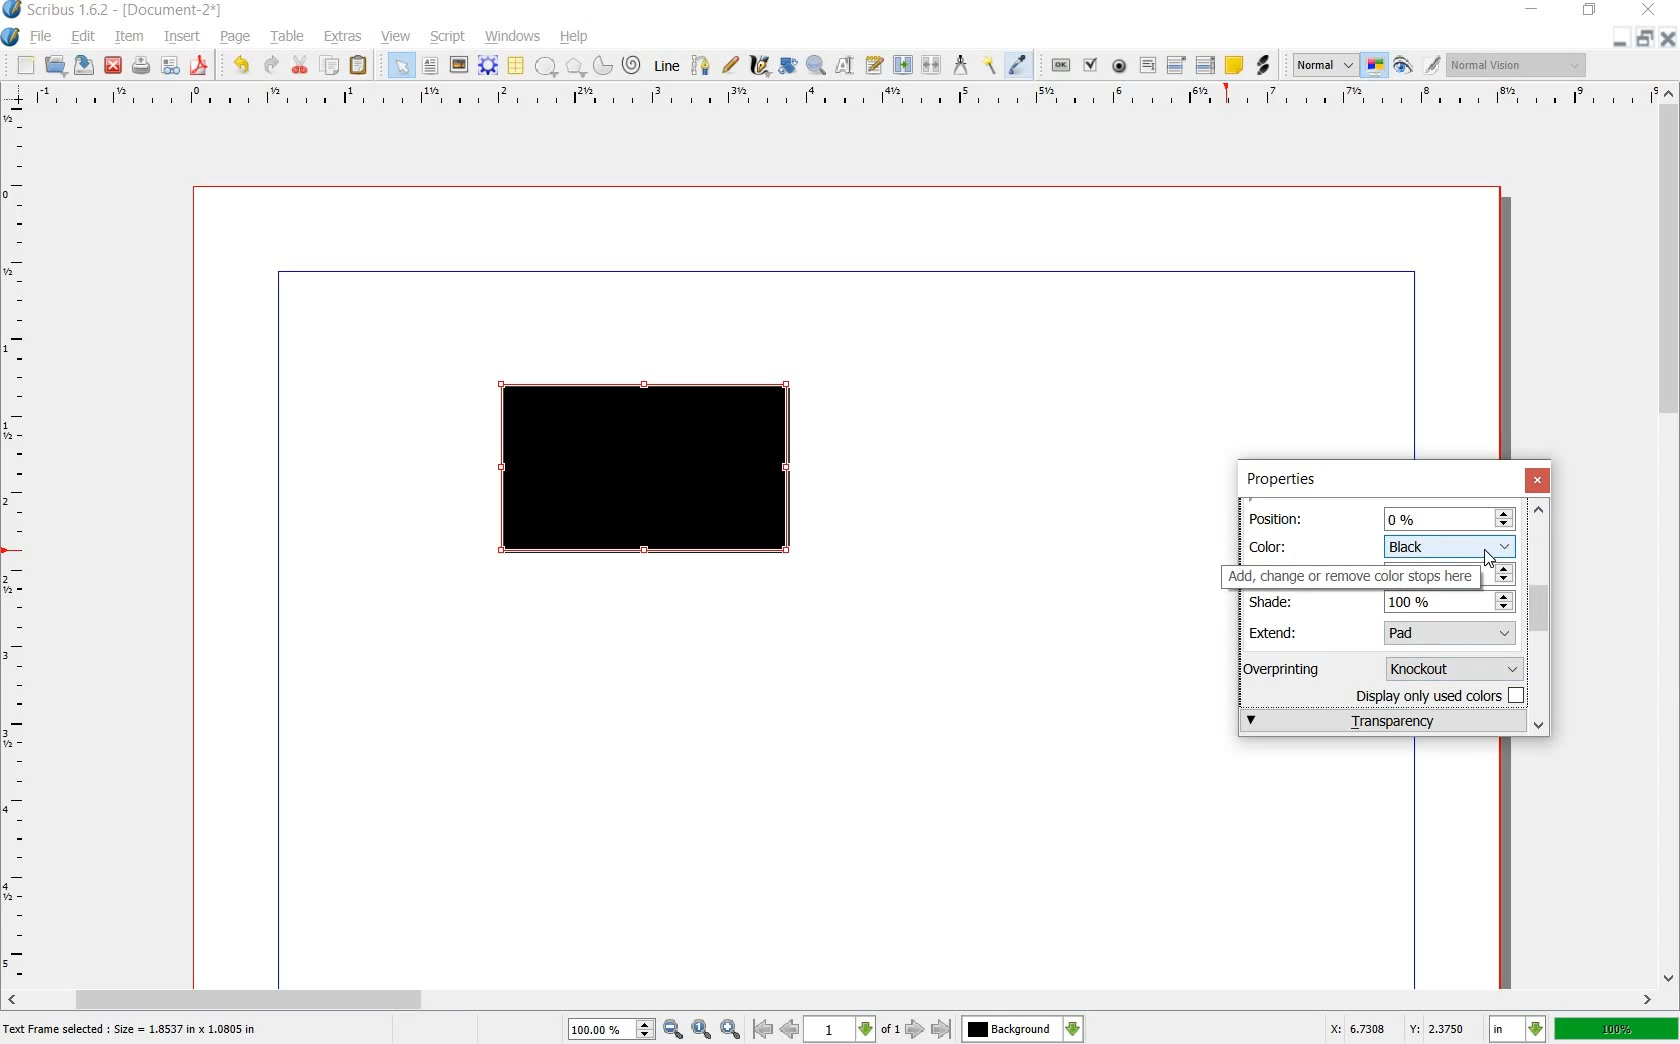 Image resolution: width=1680 pixels, height=1044 pixels. Describe the element at coordinates (84, 37) in the screenshot. I see `edit` at that location.